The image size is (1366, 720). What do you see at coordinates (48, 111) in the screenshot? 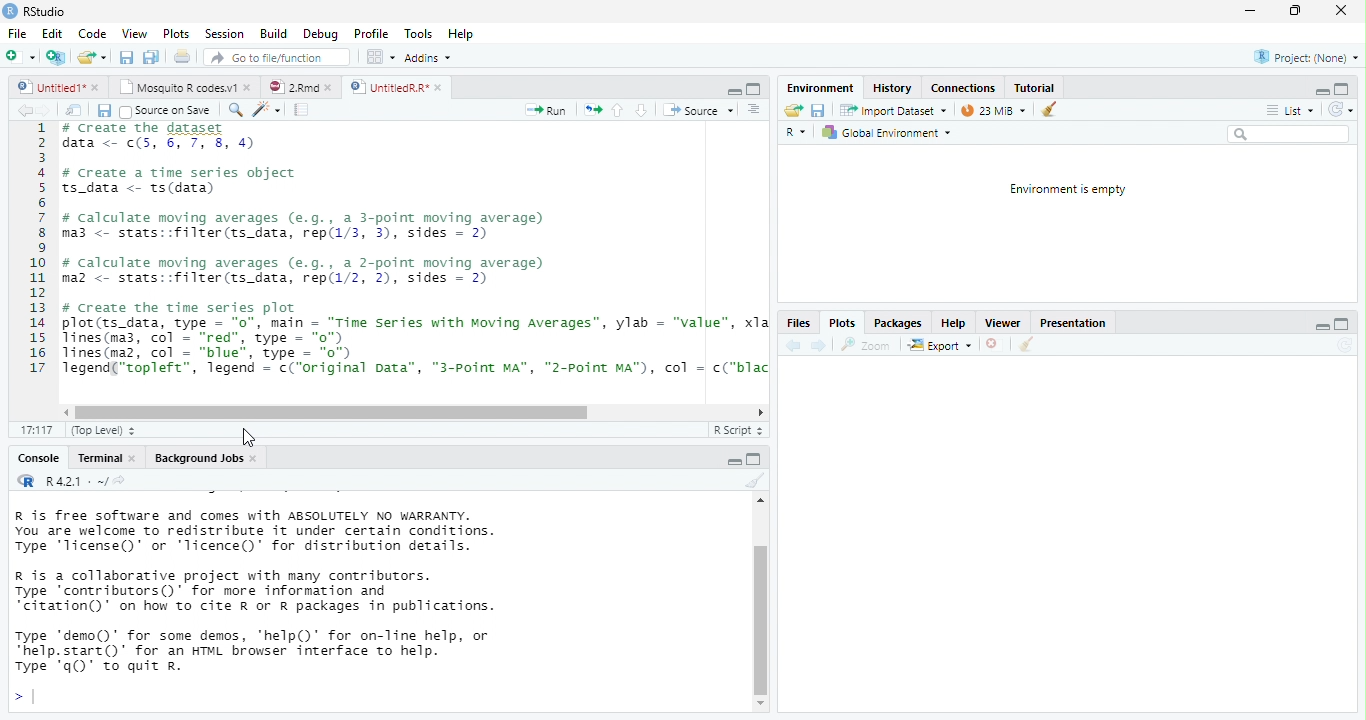
I see `next` at bounding box center [48, 111].